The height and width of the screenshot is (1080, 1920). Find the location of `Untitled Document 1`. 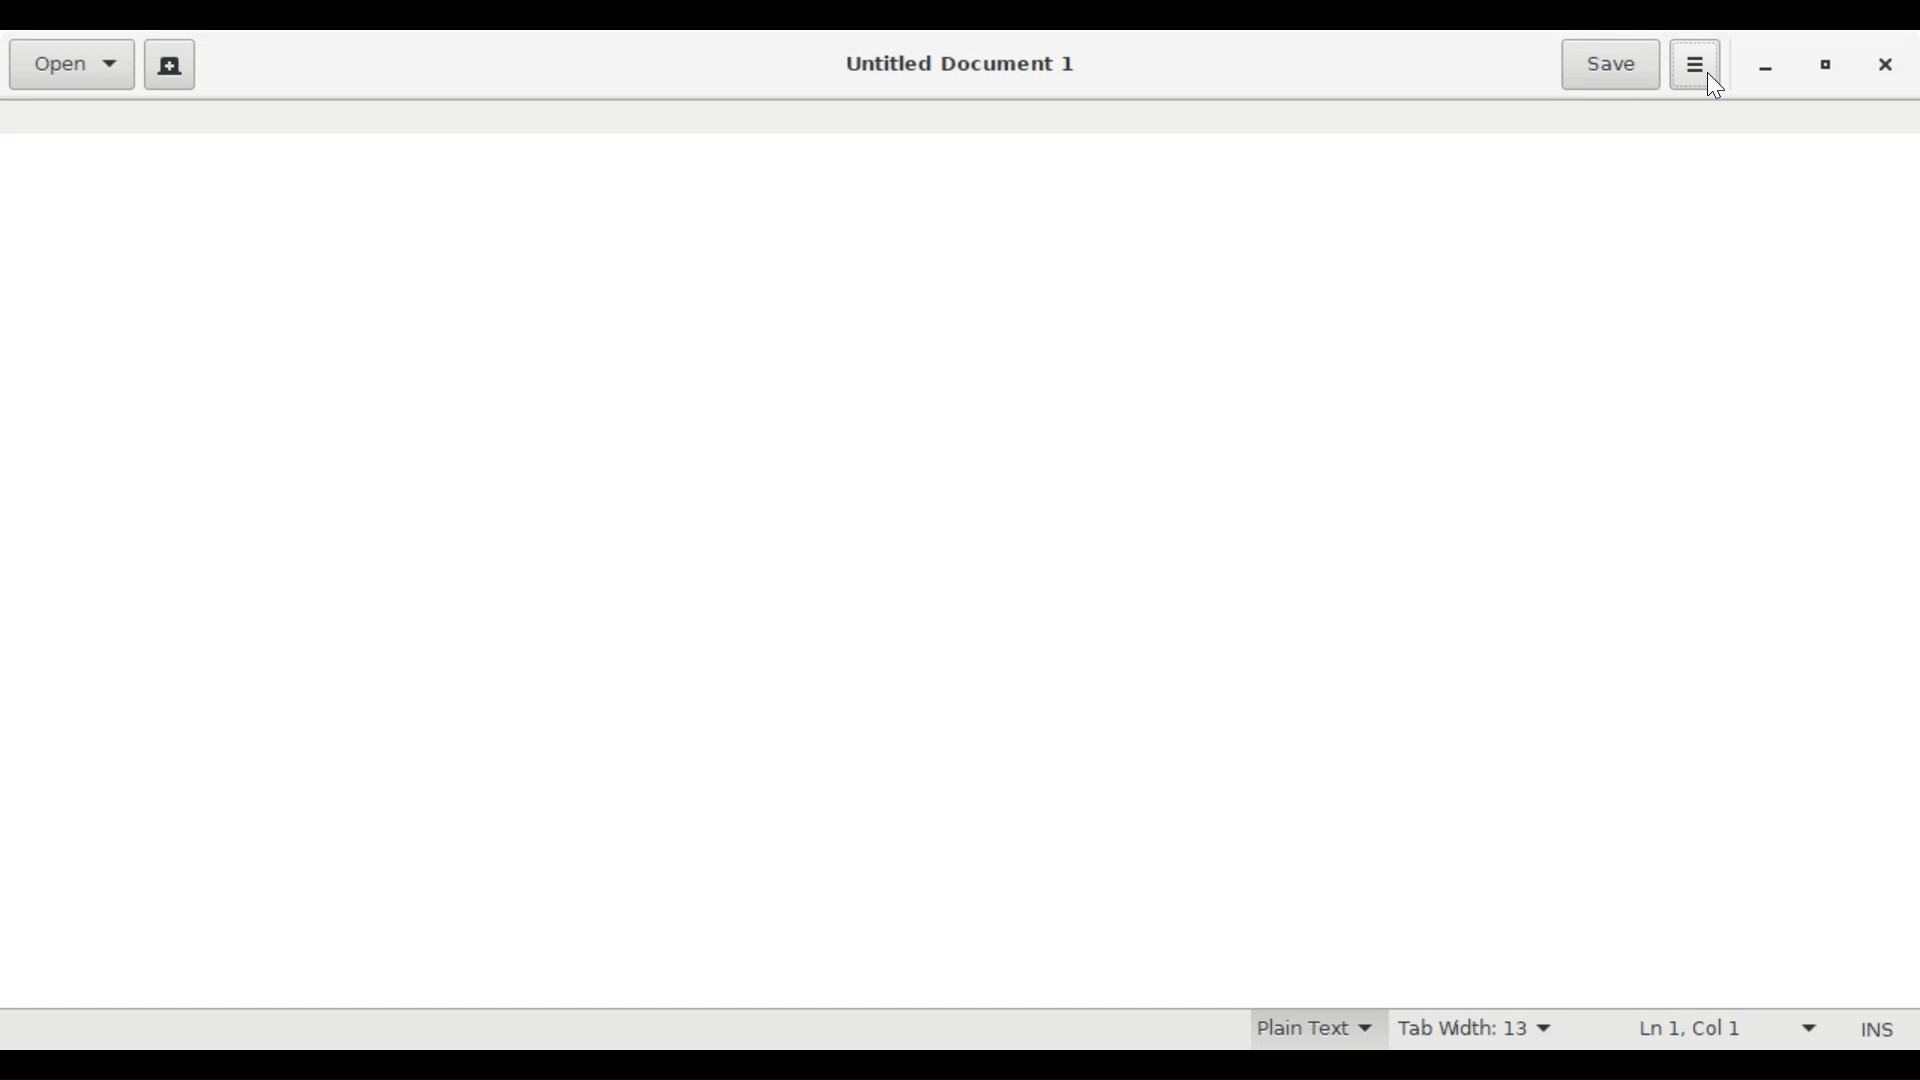

Untitled Document 1 is located at coordinates (958, 64).